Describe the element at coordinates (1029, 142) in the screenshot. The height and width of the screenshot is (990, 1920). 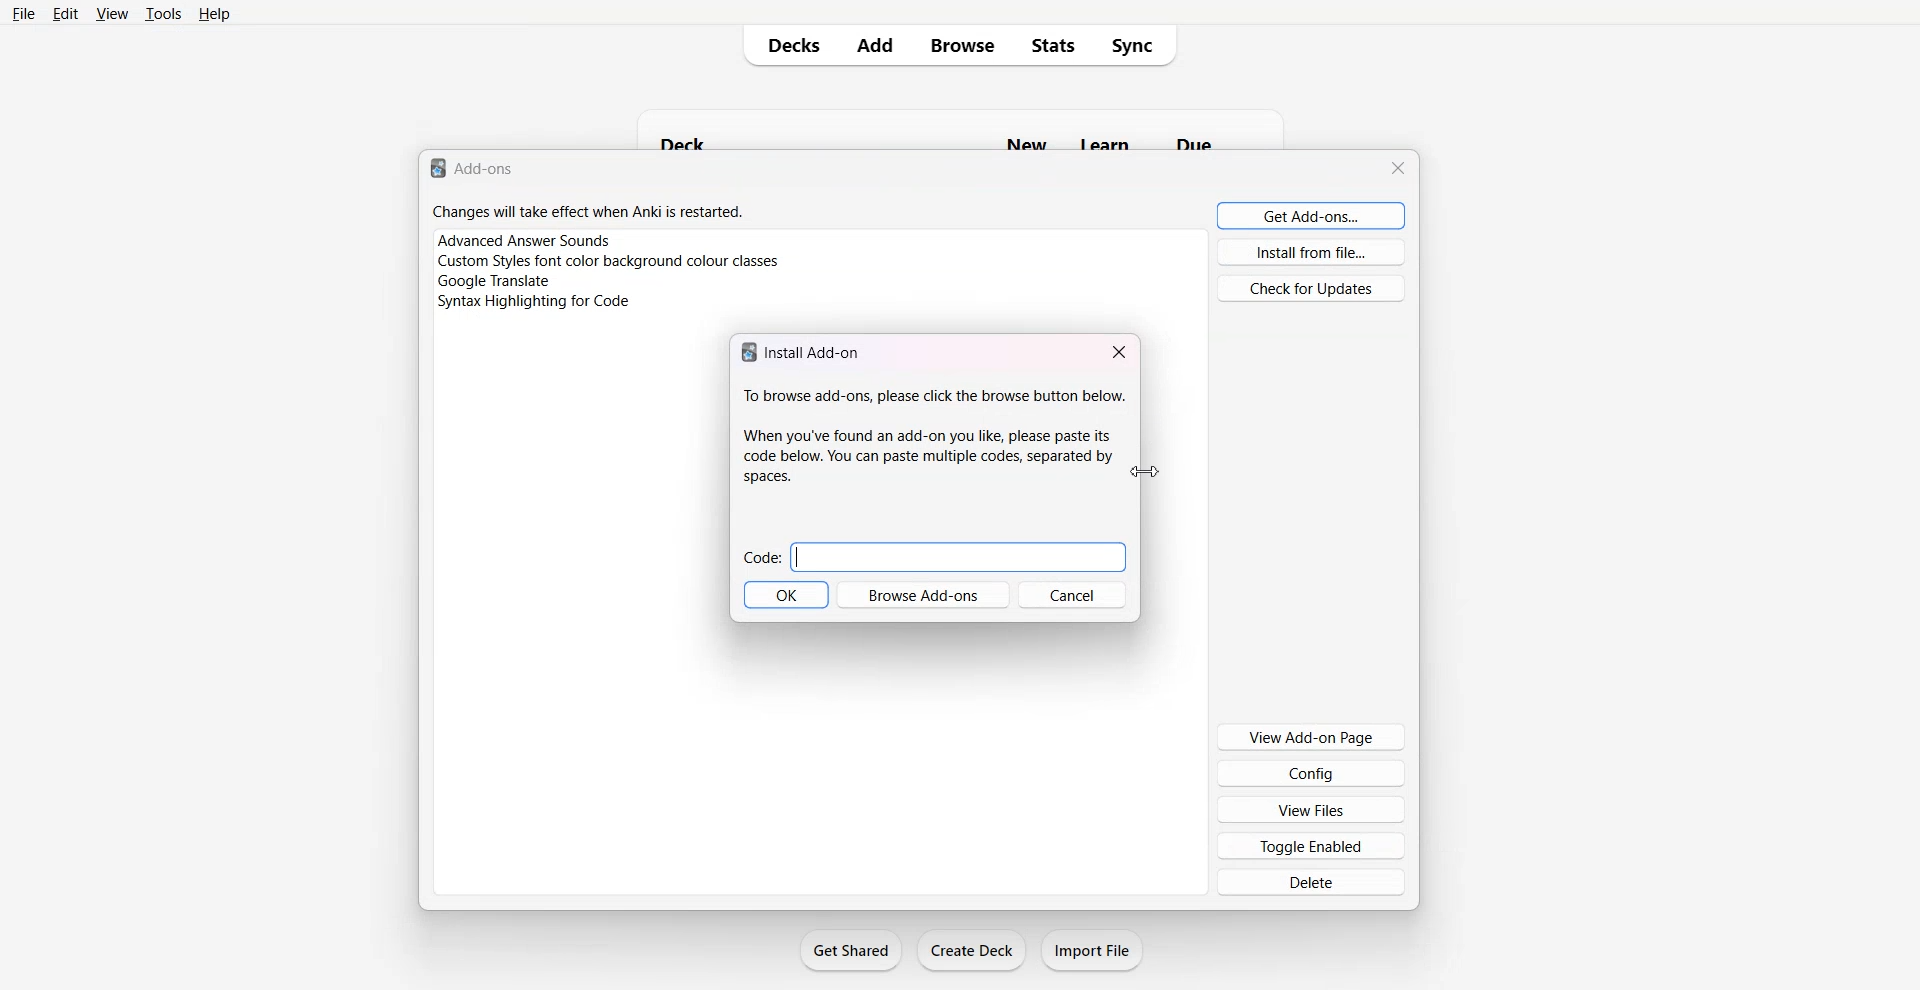
I see `new` at that location.